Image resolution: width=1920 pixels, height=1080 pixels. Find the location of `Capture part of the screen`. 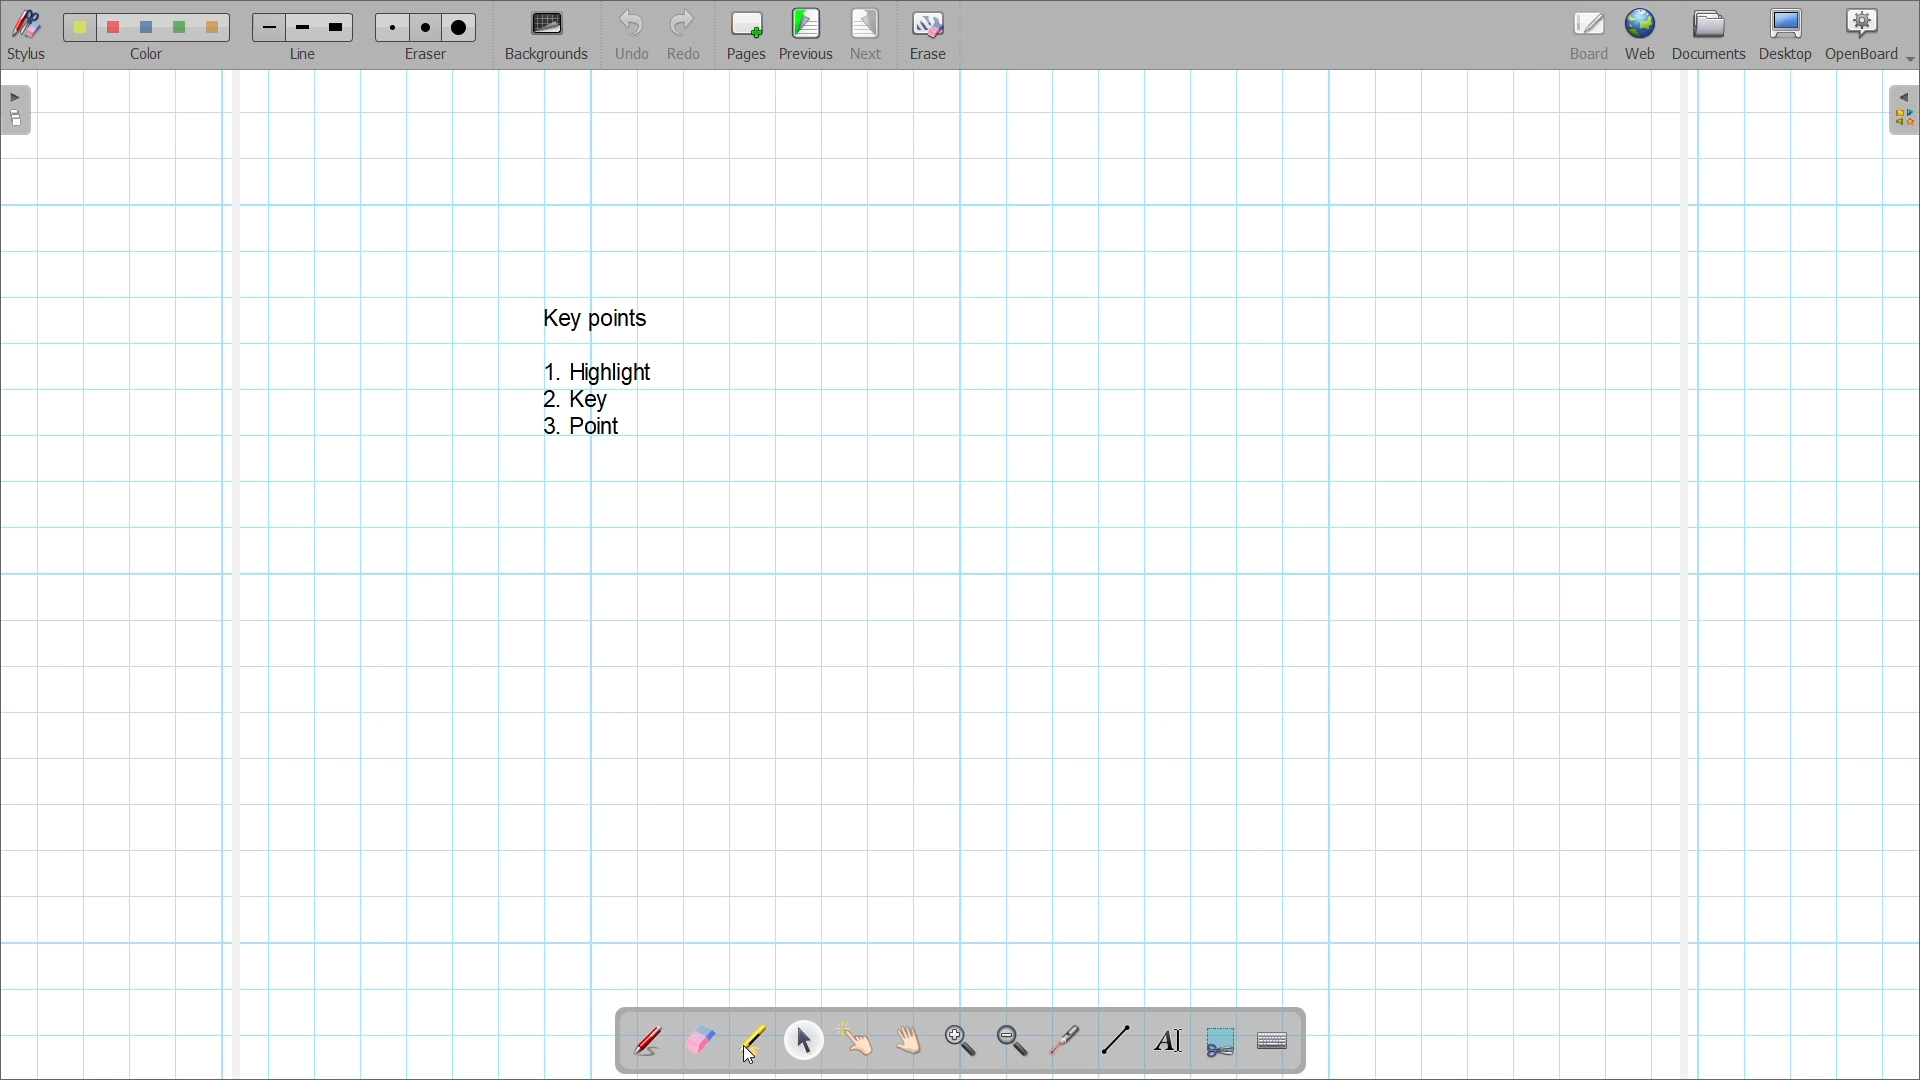

Capture part of the screen is located at coordinates (1221, 1043).